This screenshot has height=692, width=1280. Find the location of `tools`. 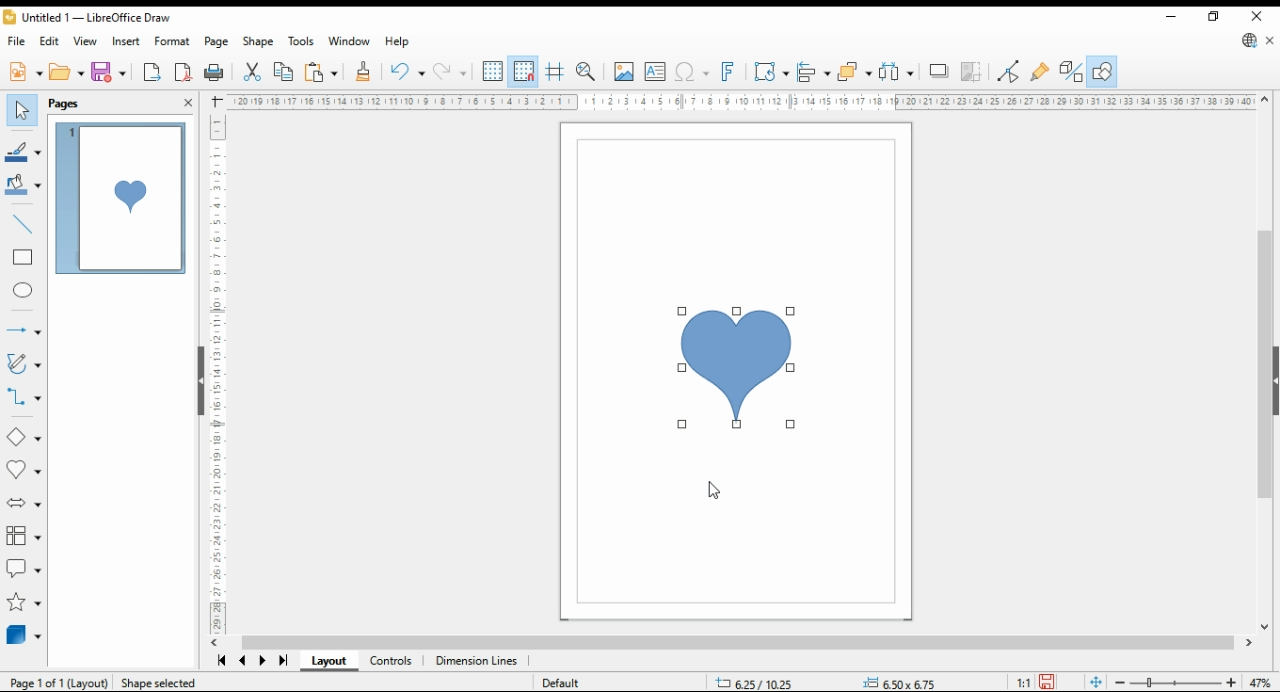

tools is located at coordinates (302, 41).